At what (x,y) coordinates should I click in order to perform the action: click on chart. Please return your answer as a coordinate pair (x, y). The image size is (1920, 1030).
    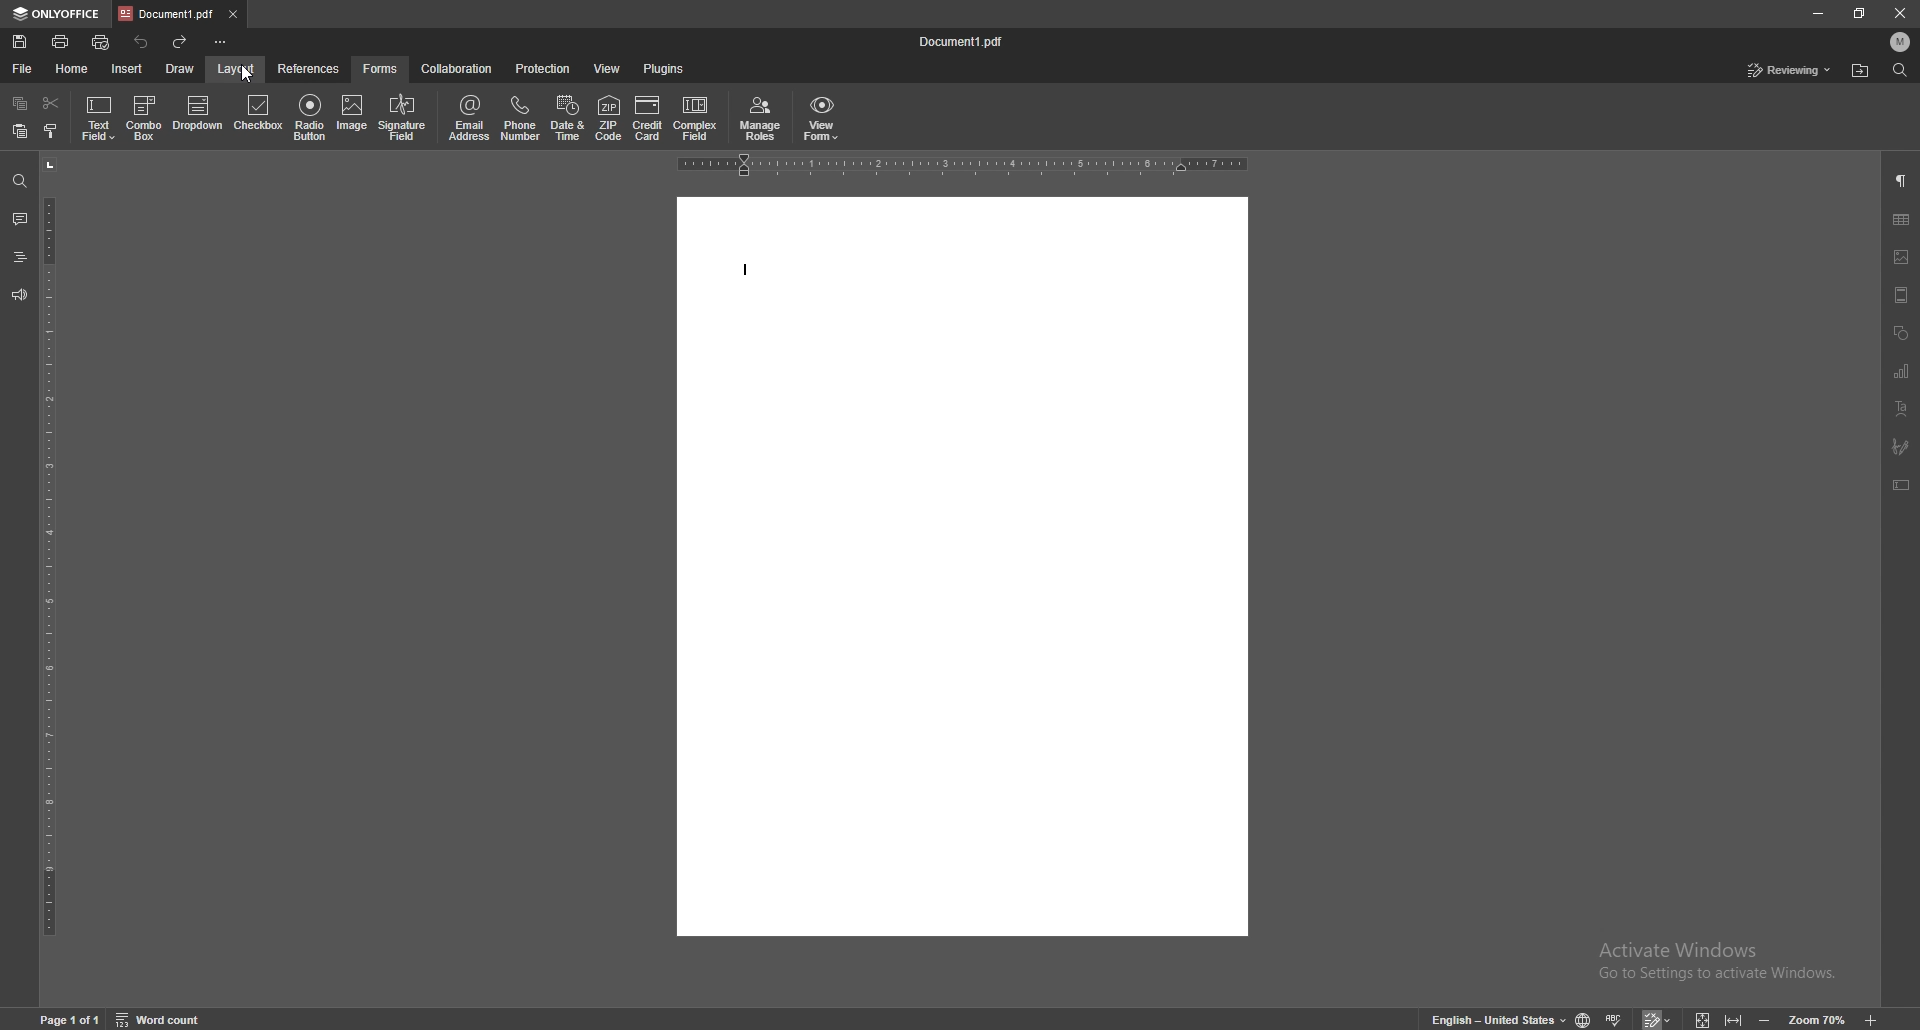
    Looking at the image, I should click on (1899, 370).